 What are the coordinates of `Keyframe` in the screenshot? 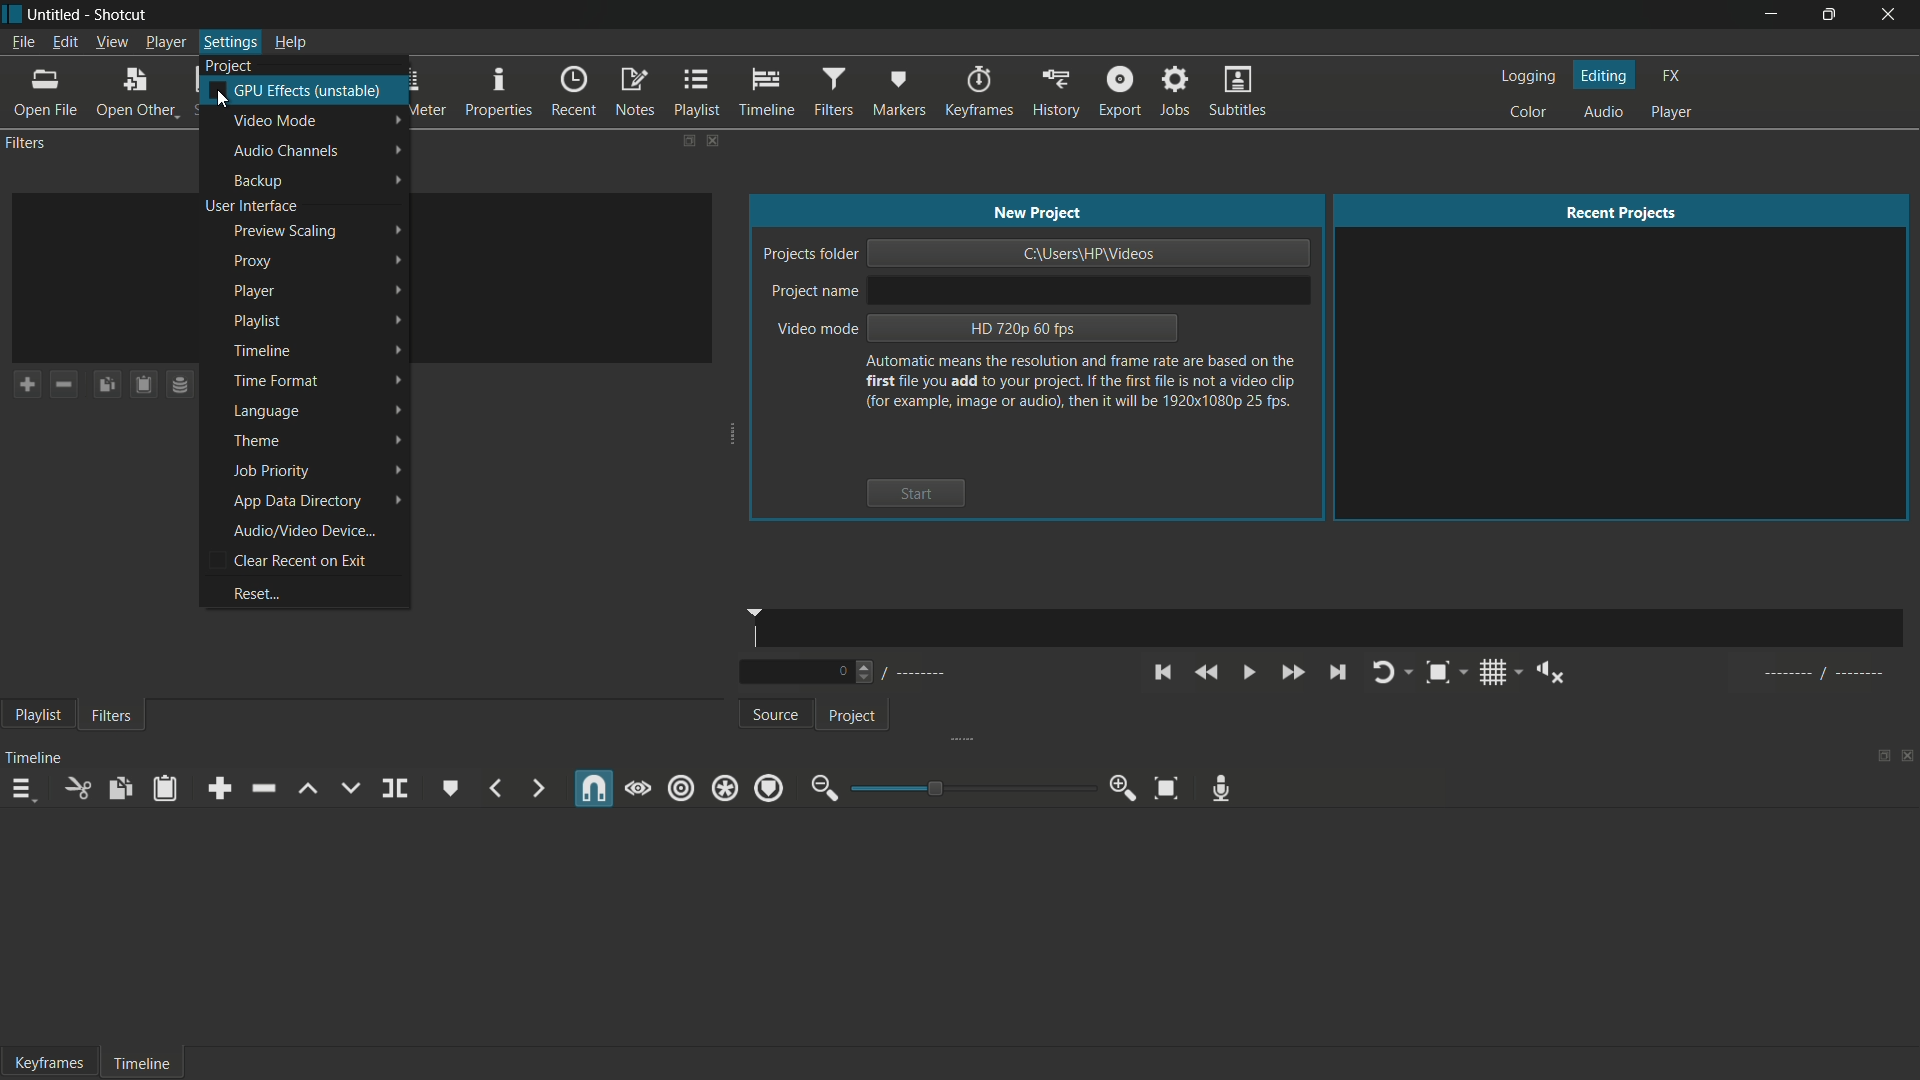 It's located at (43, 1061).